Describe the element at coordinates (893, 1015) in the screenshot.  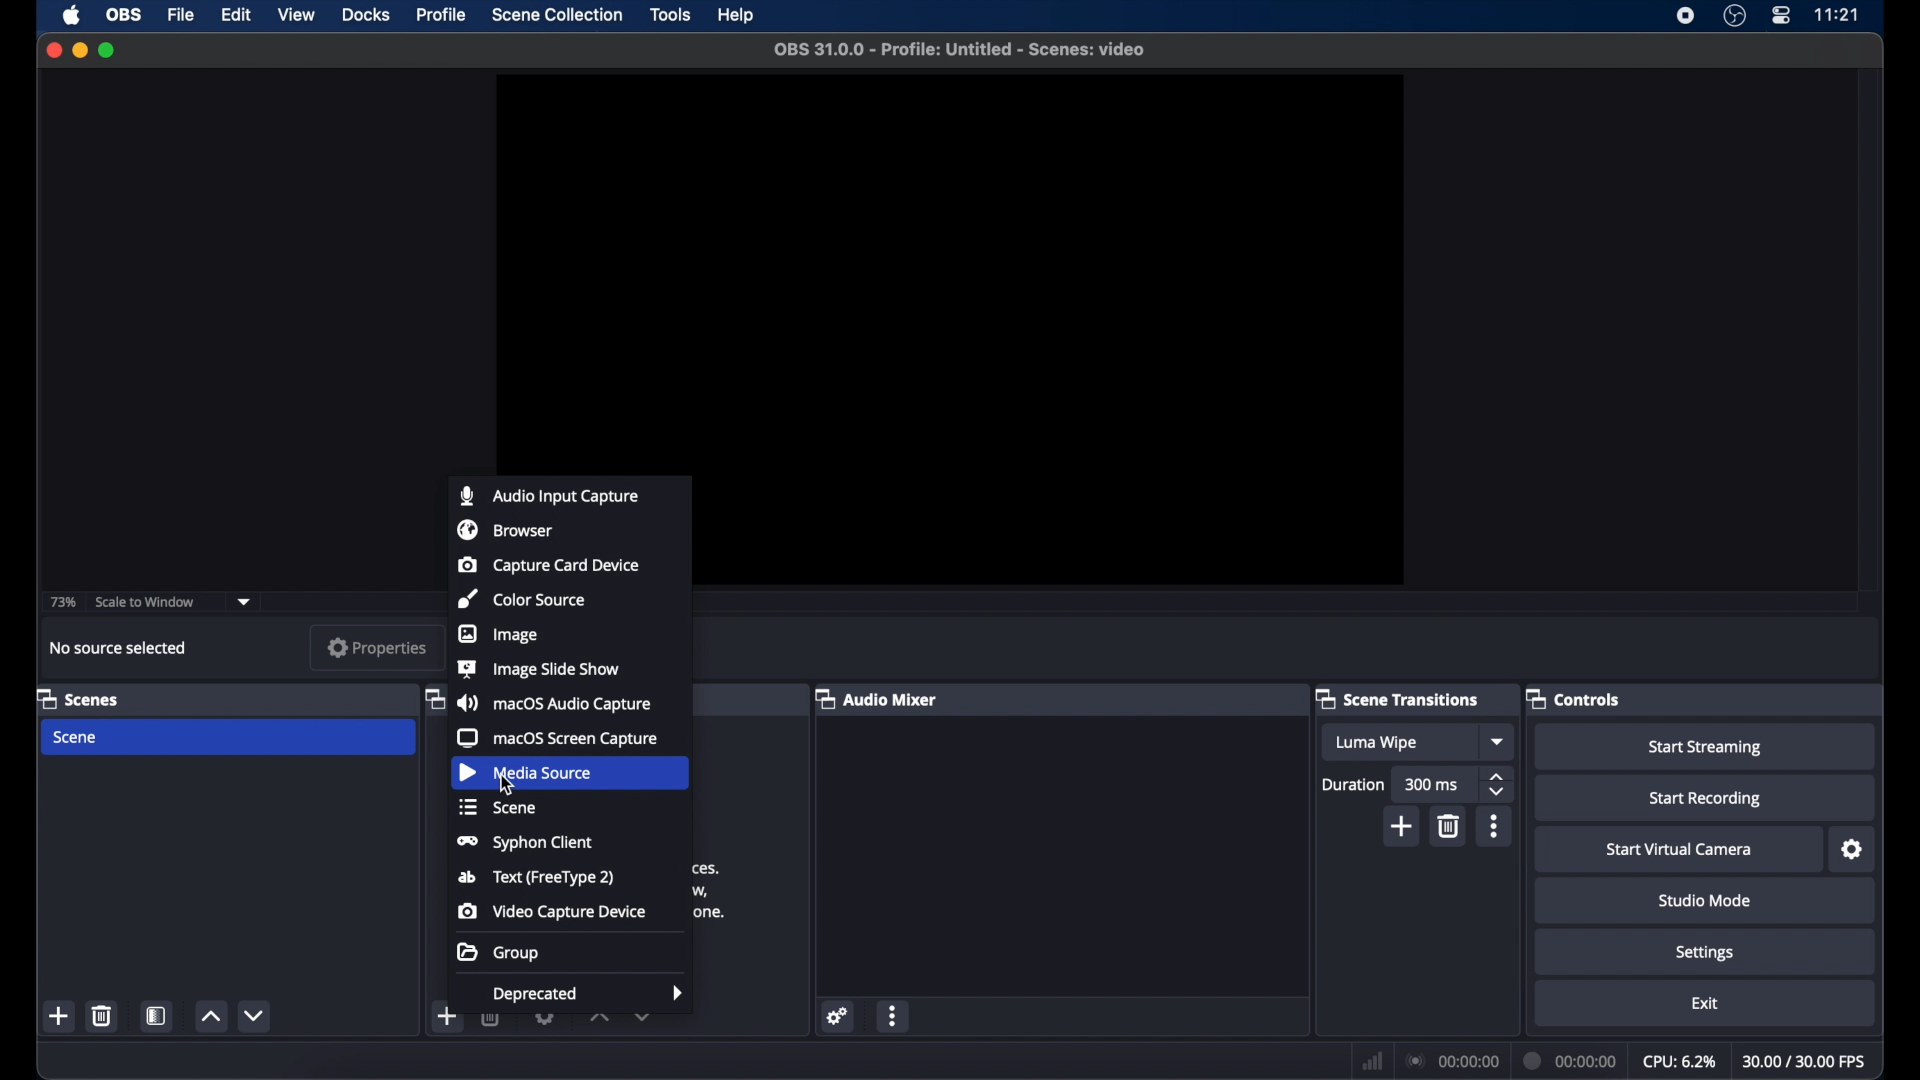
I see `more options` at that location.